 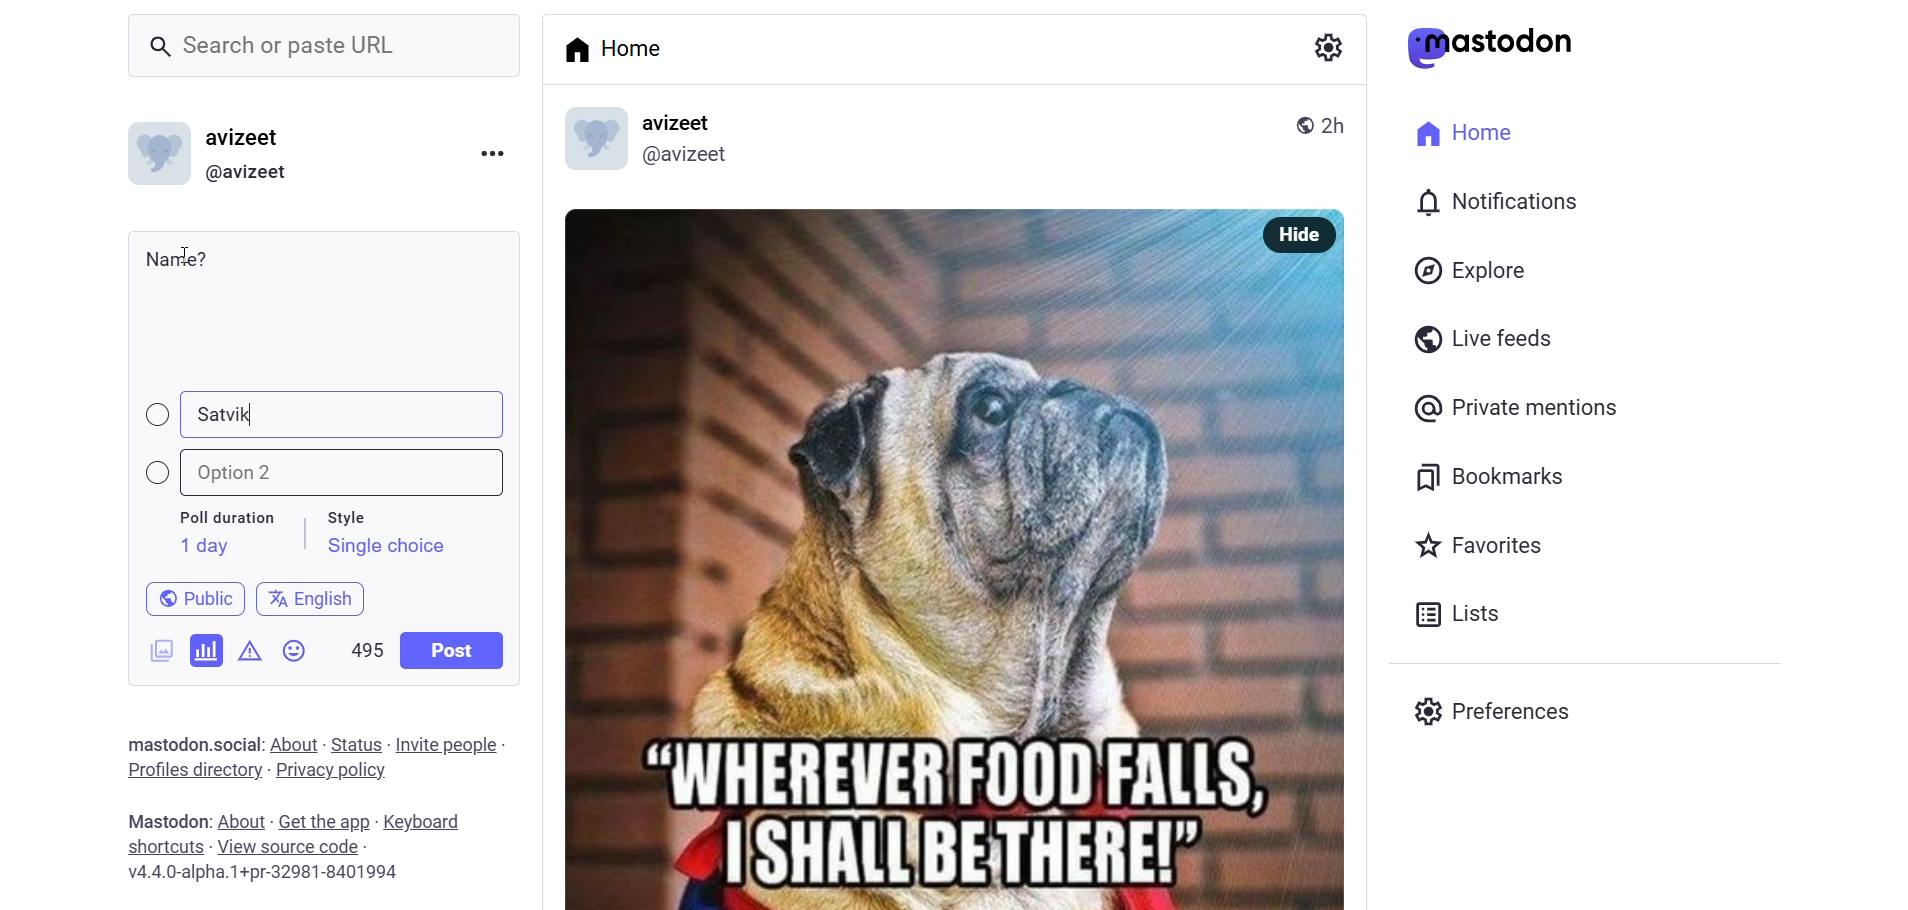 What do you see at coordinates (153, 158) in the screenshot?
I see `id` at bounding box center [153, 158].